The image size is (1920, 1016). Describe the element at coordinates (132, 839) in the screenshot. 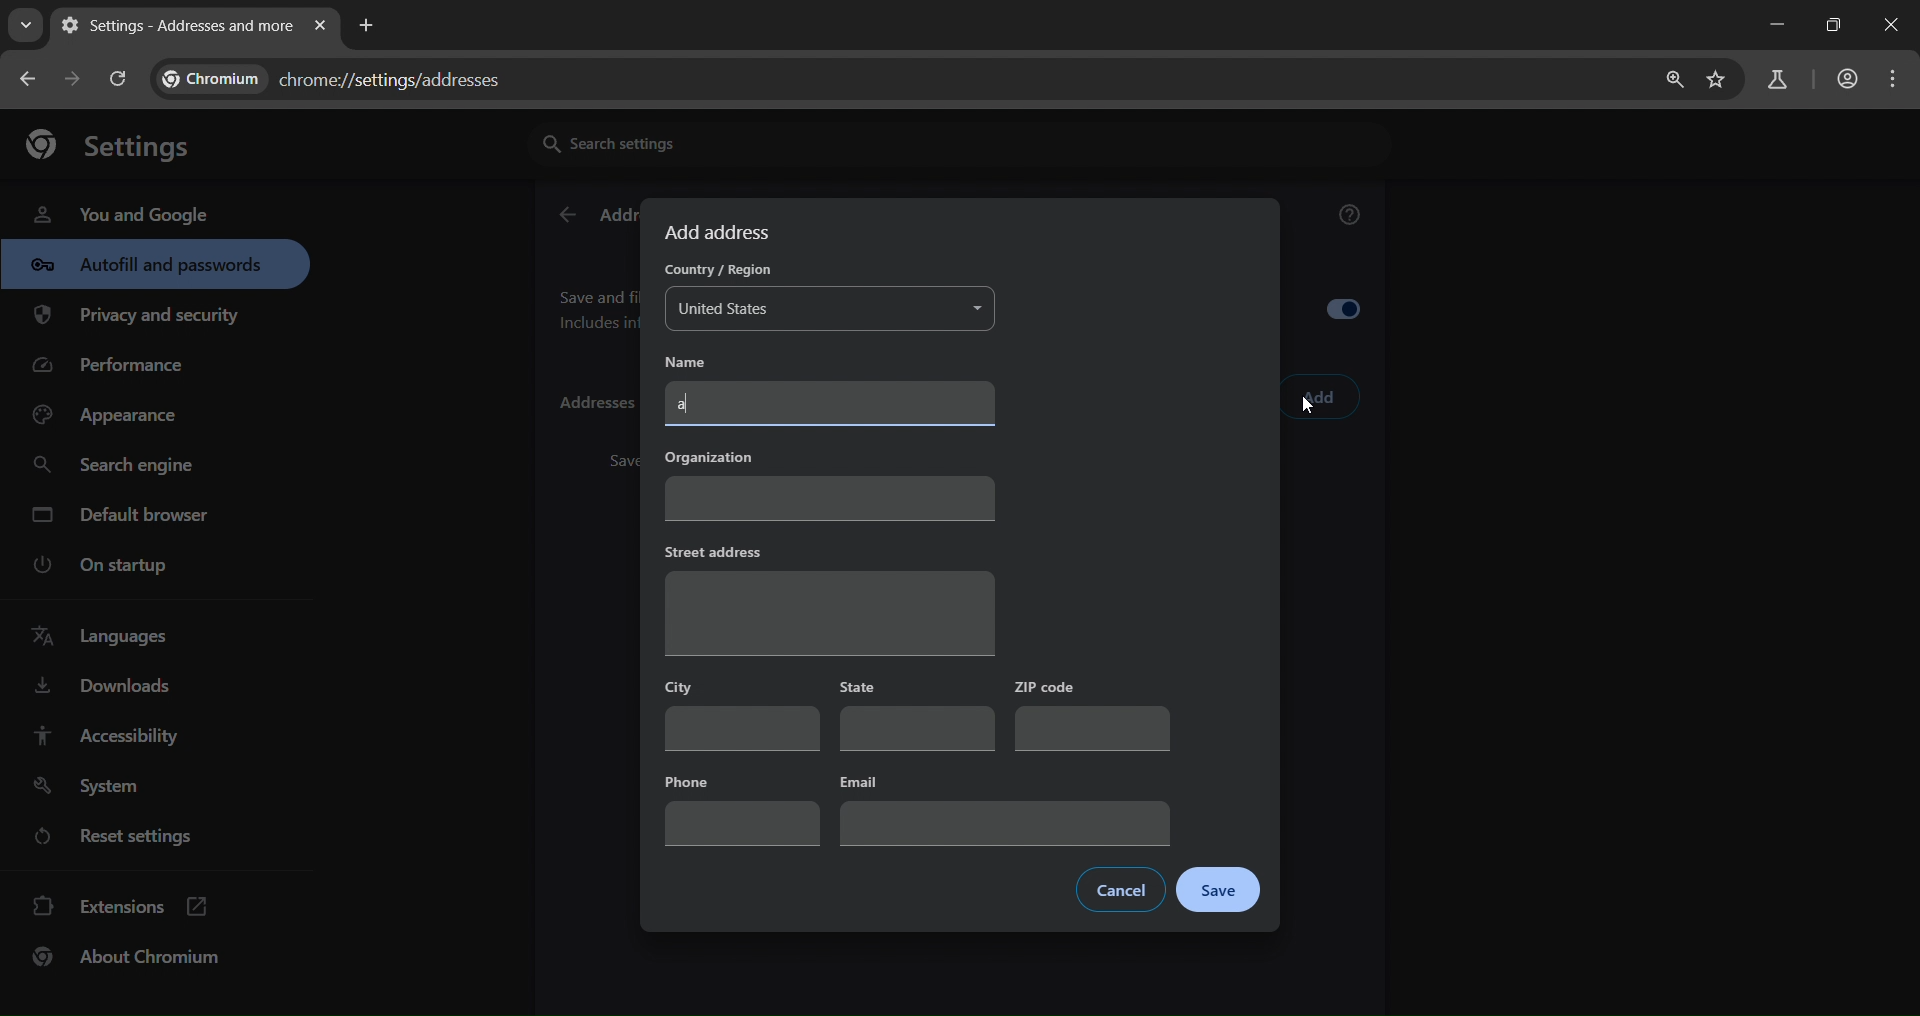

I see `reset settings` at that location.